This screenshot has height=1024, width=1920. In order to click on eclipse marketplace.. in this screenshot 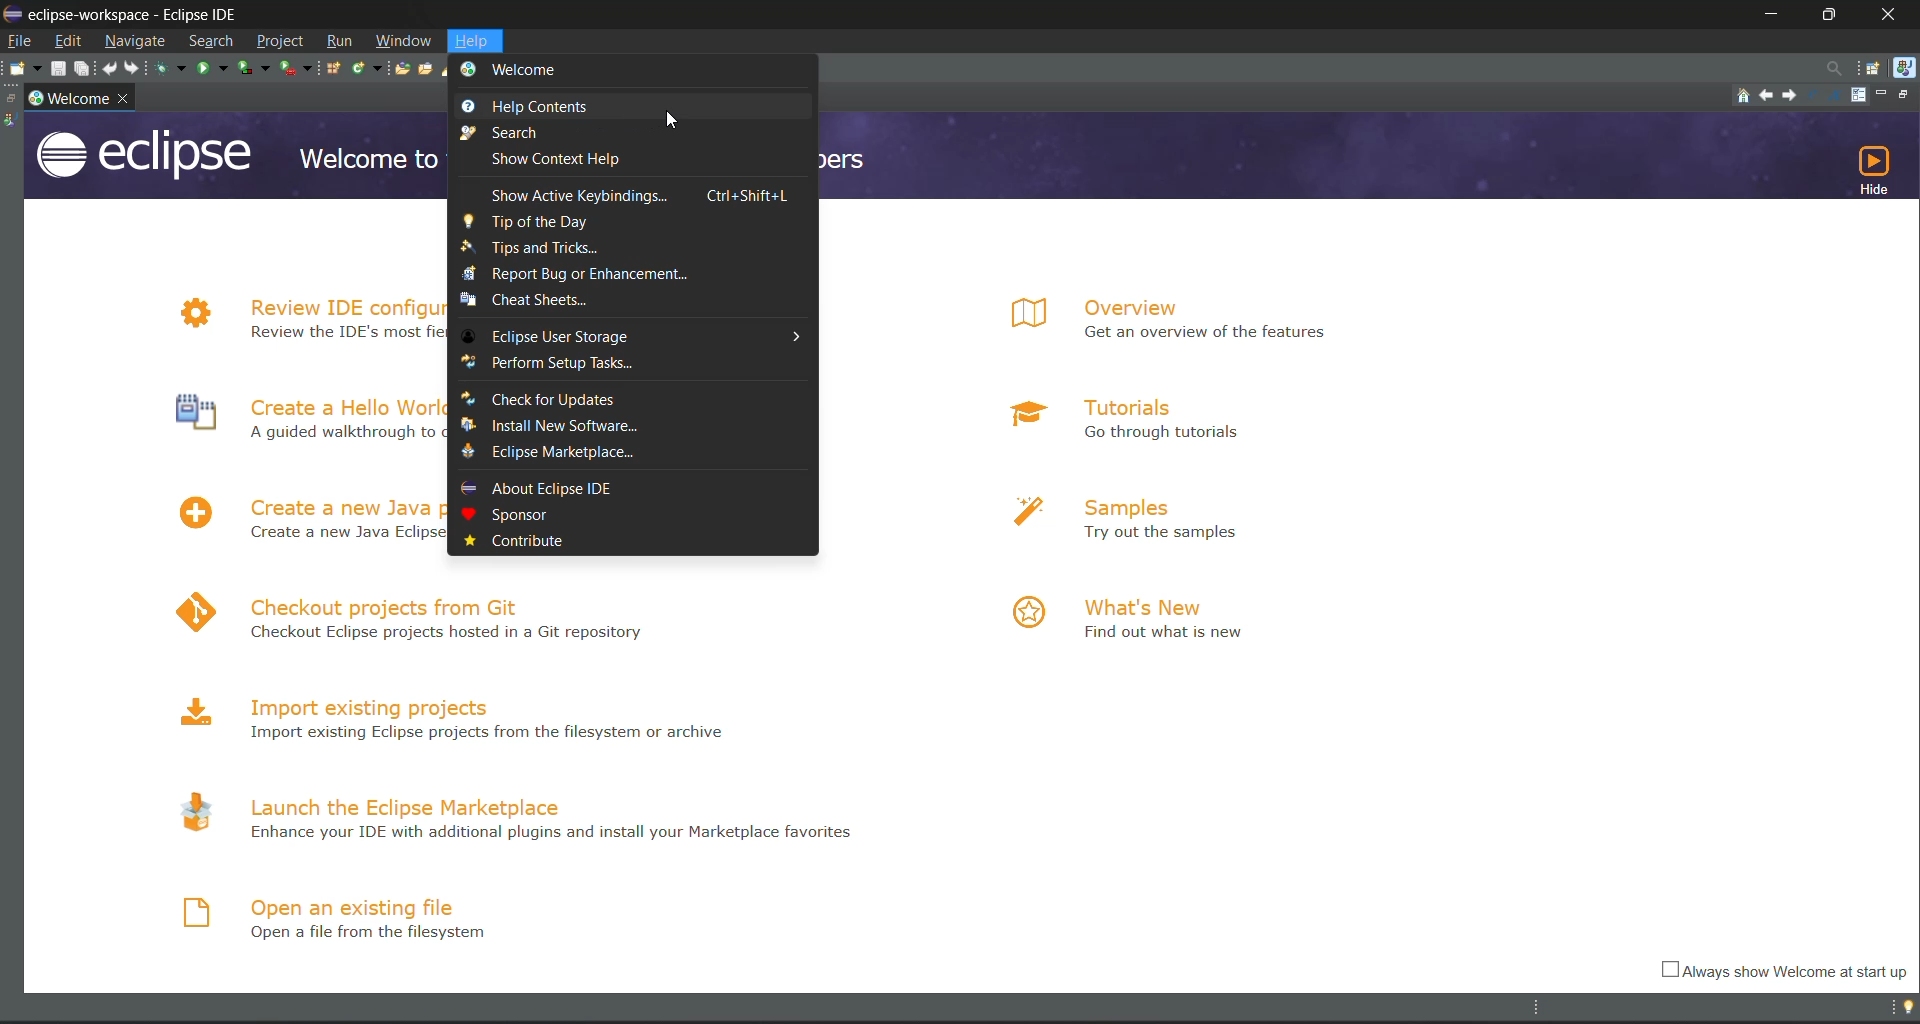, I will do `click(568, 452)`.